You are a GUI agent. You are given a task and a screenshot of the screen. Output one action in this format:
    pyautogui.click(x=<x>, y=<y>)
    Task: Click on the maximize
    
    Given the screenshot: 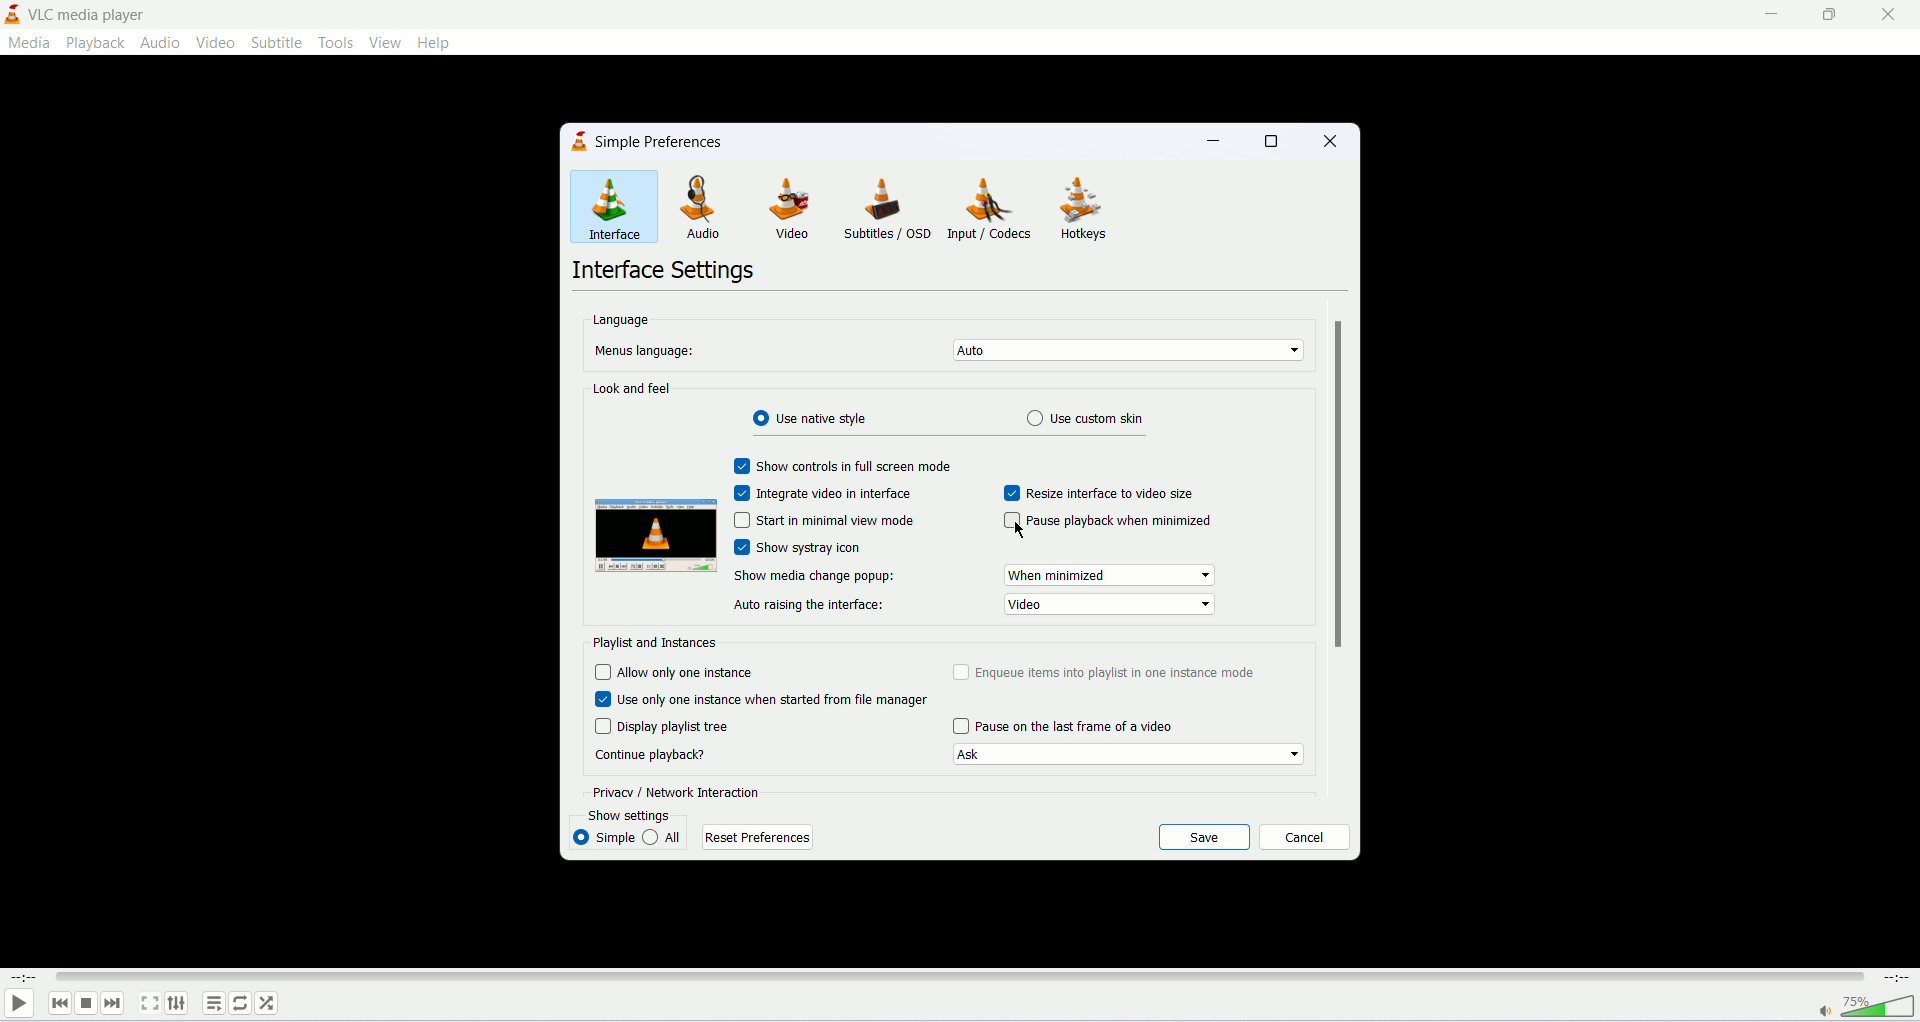 What is the action you would take?
    pyautogui.click(x=1827, y=19)
    